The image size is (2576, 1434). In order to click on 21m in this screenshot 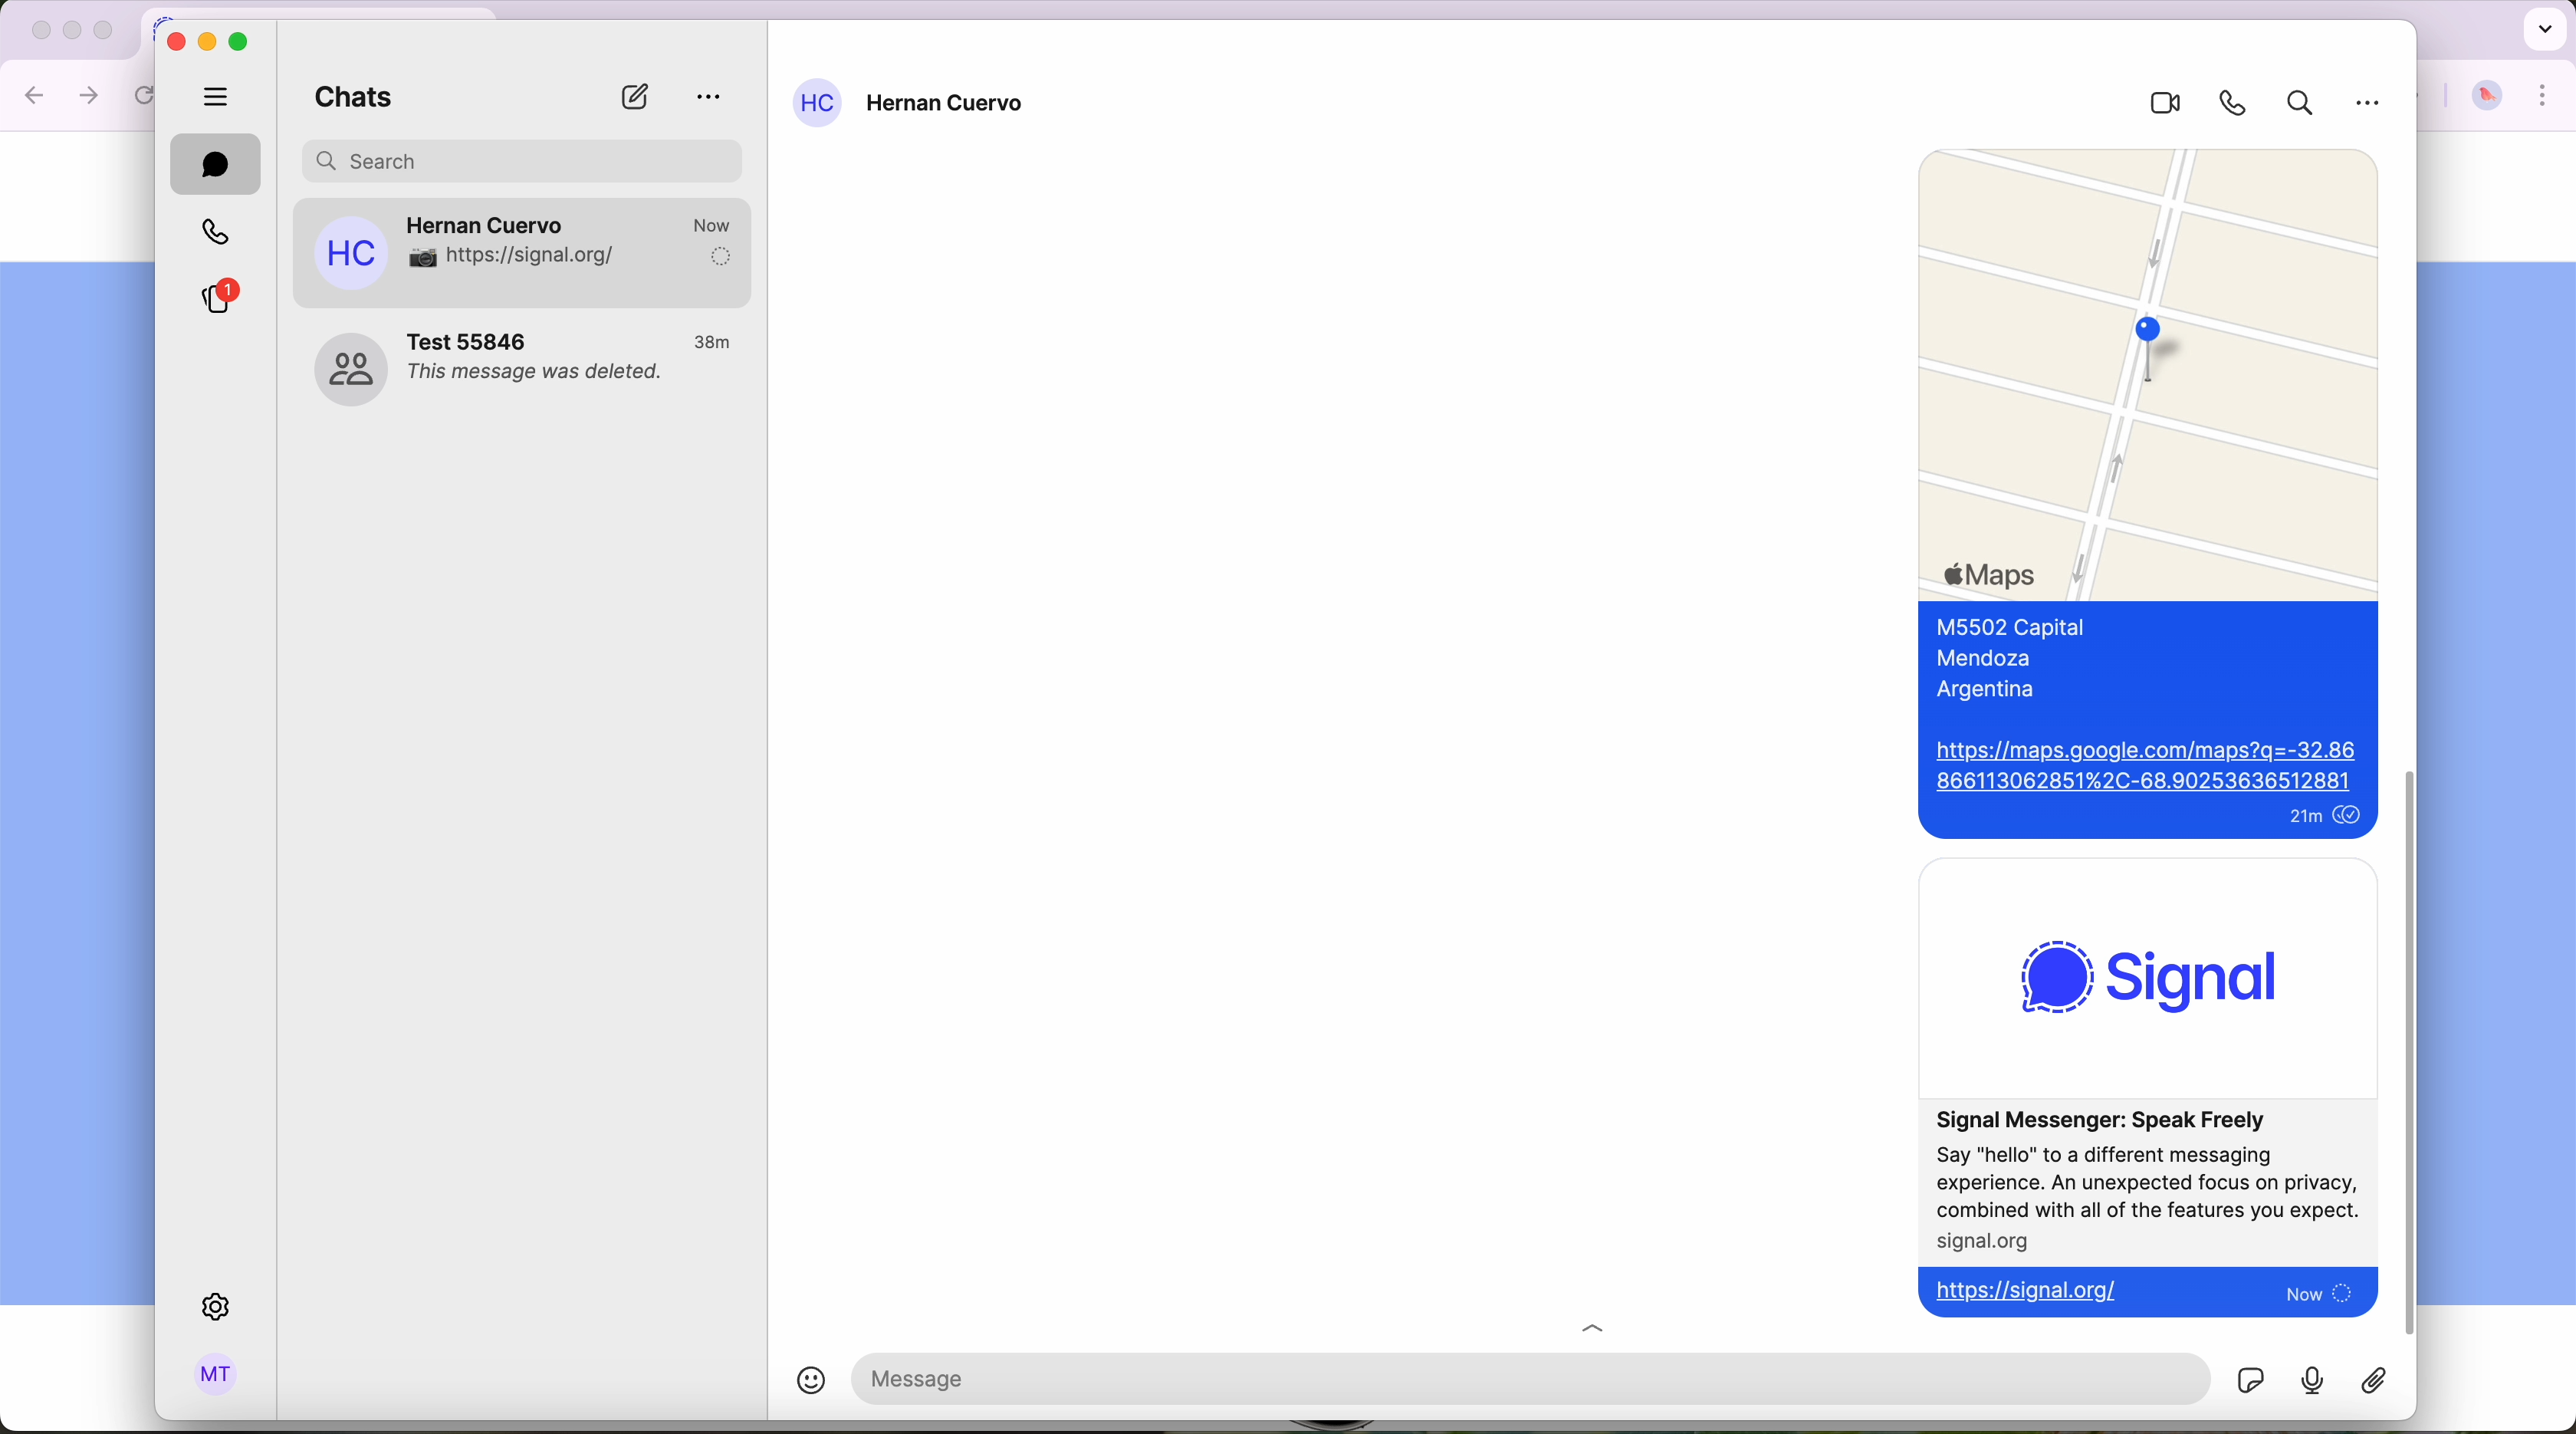, I will do `click(714, 222)`.